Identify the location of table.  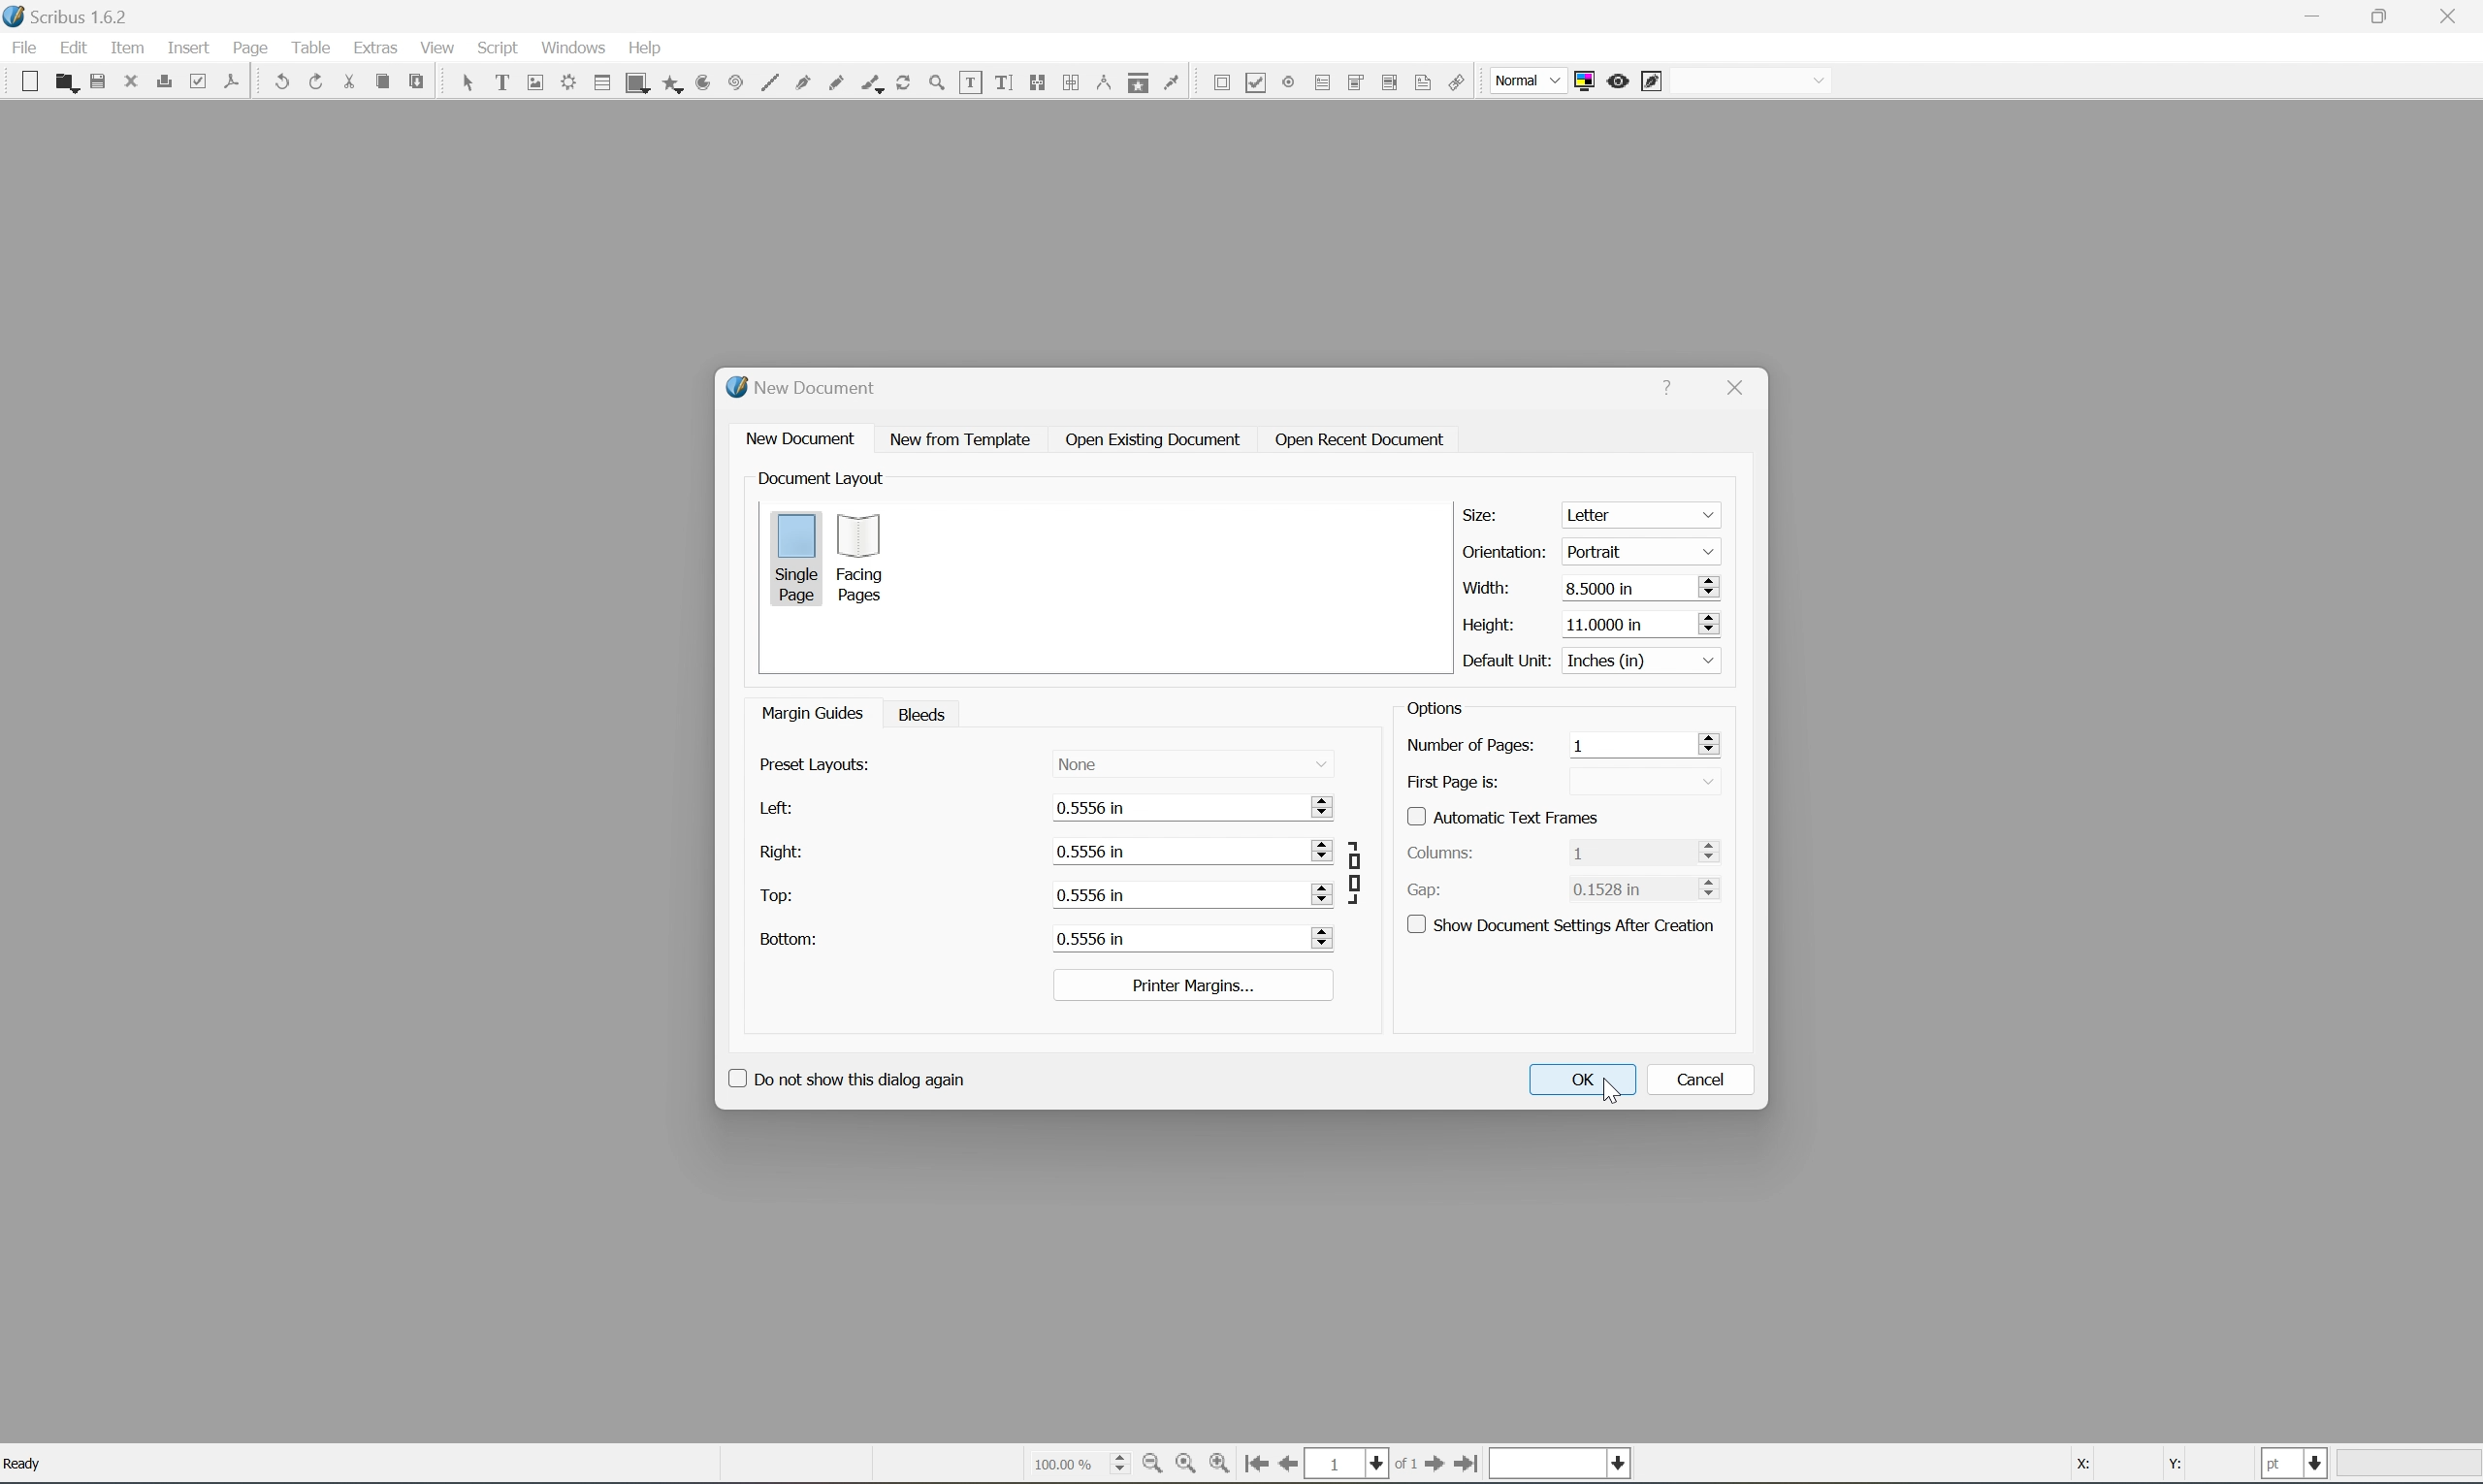
(600, 84).